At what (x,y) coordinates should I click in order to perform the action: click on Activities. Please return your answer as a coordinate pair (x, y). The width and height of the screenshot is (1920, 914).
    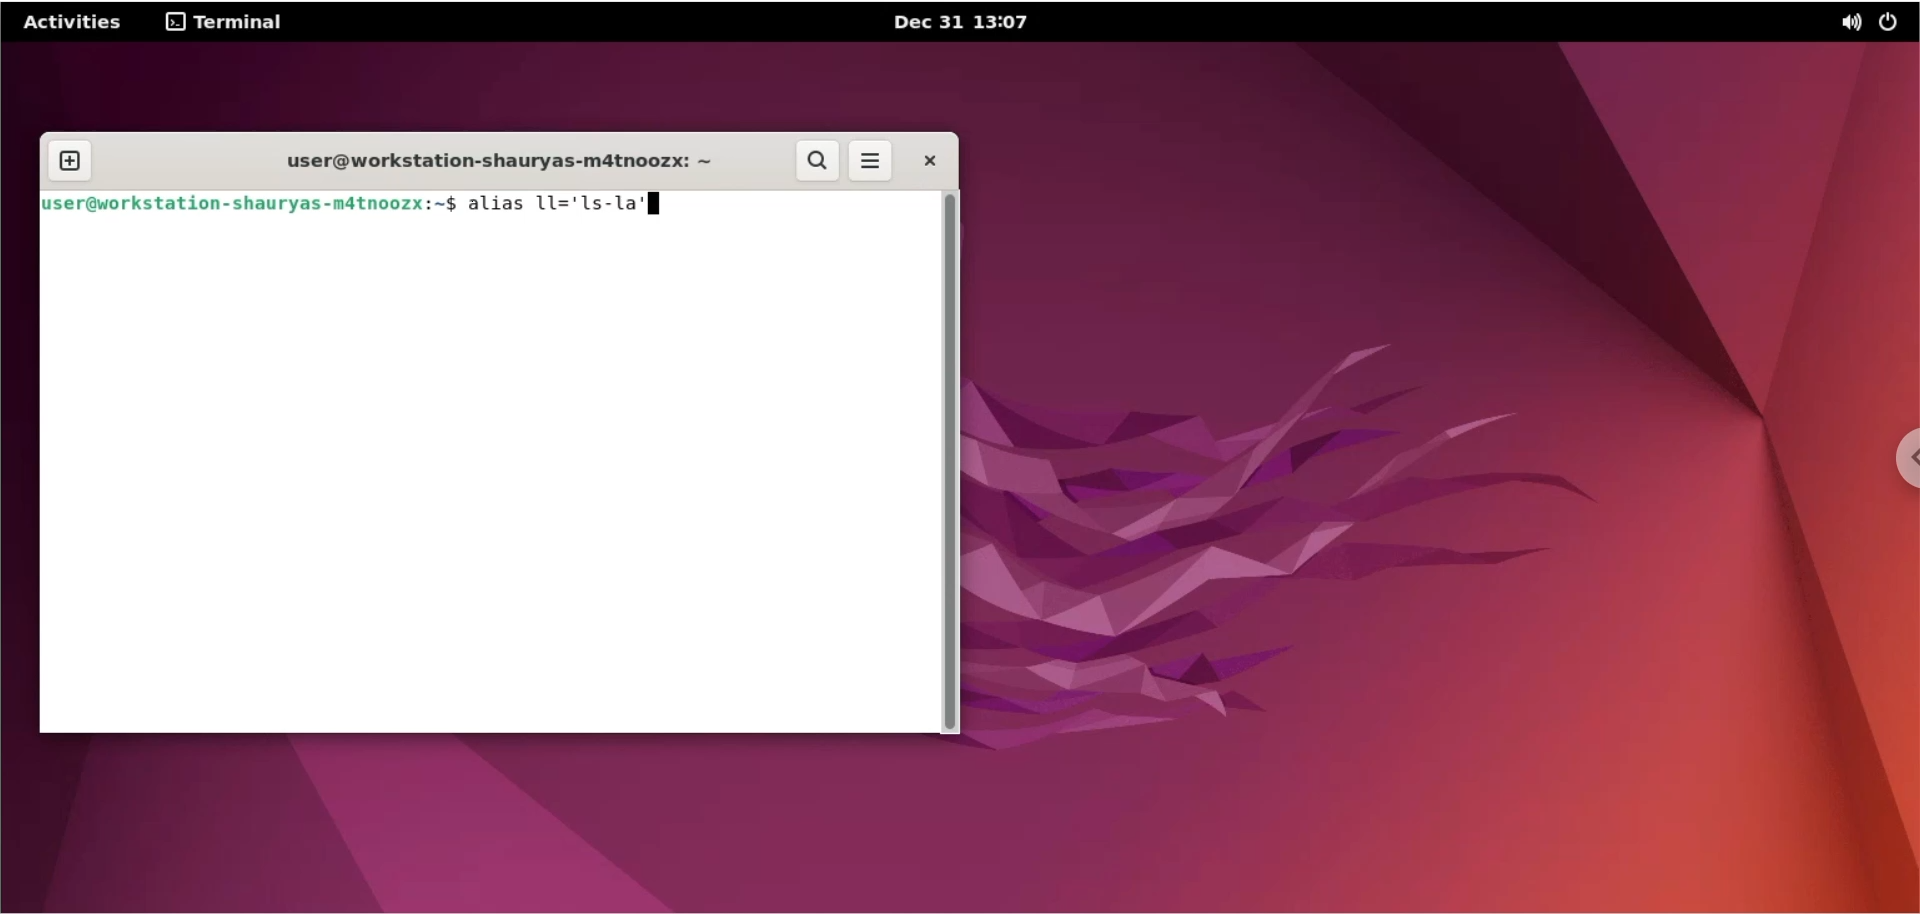
    Looking at the image, I should click on (74, 22).